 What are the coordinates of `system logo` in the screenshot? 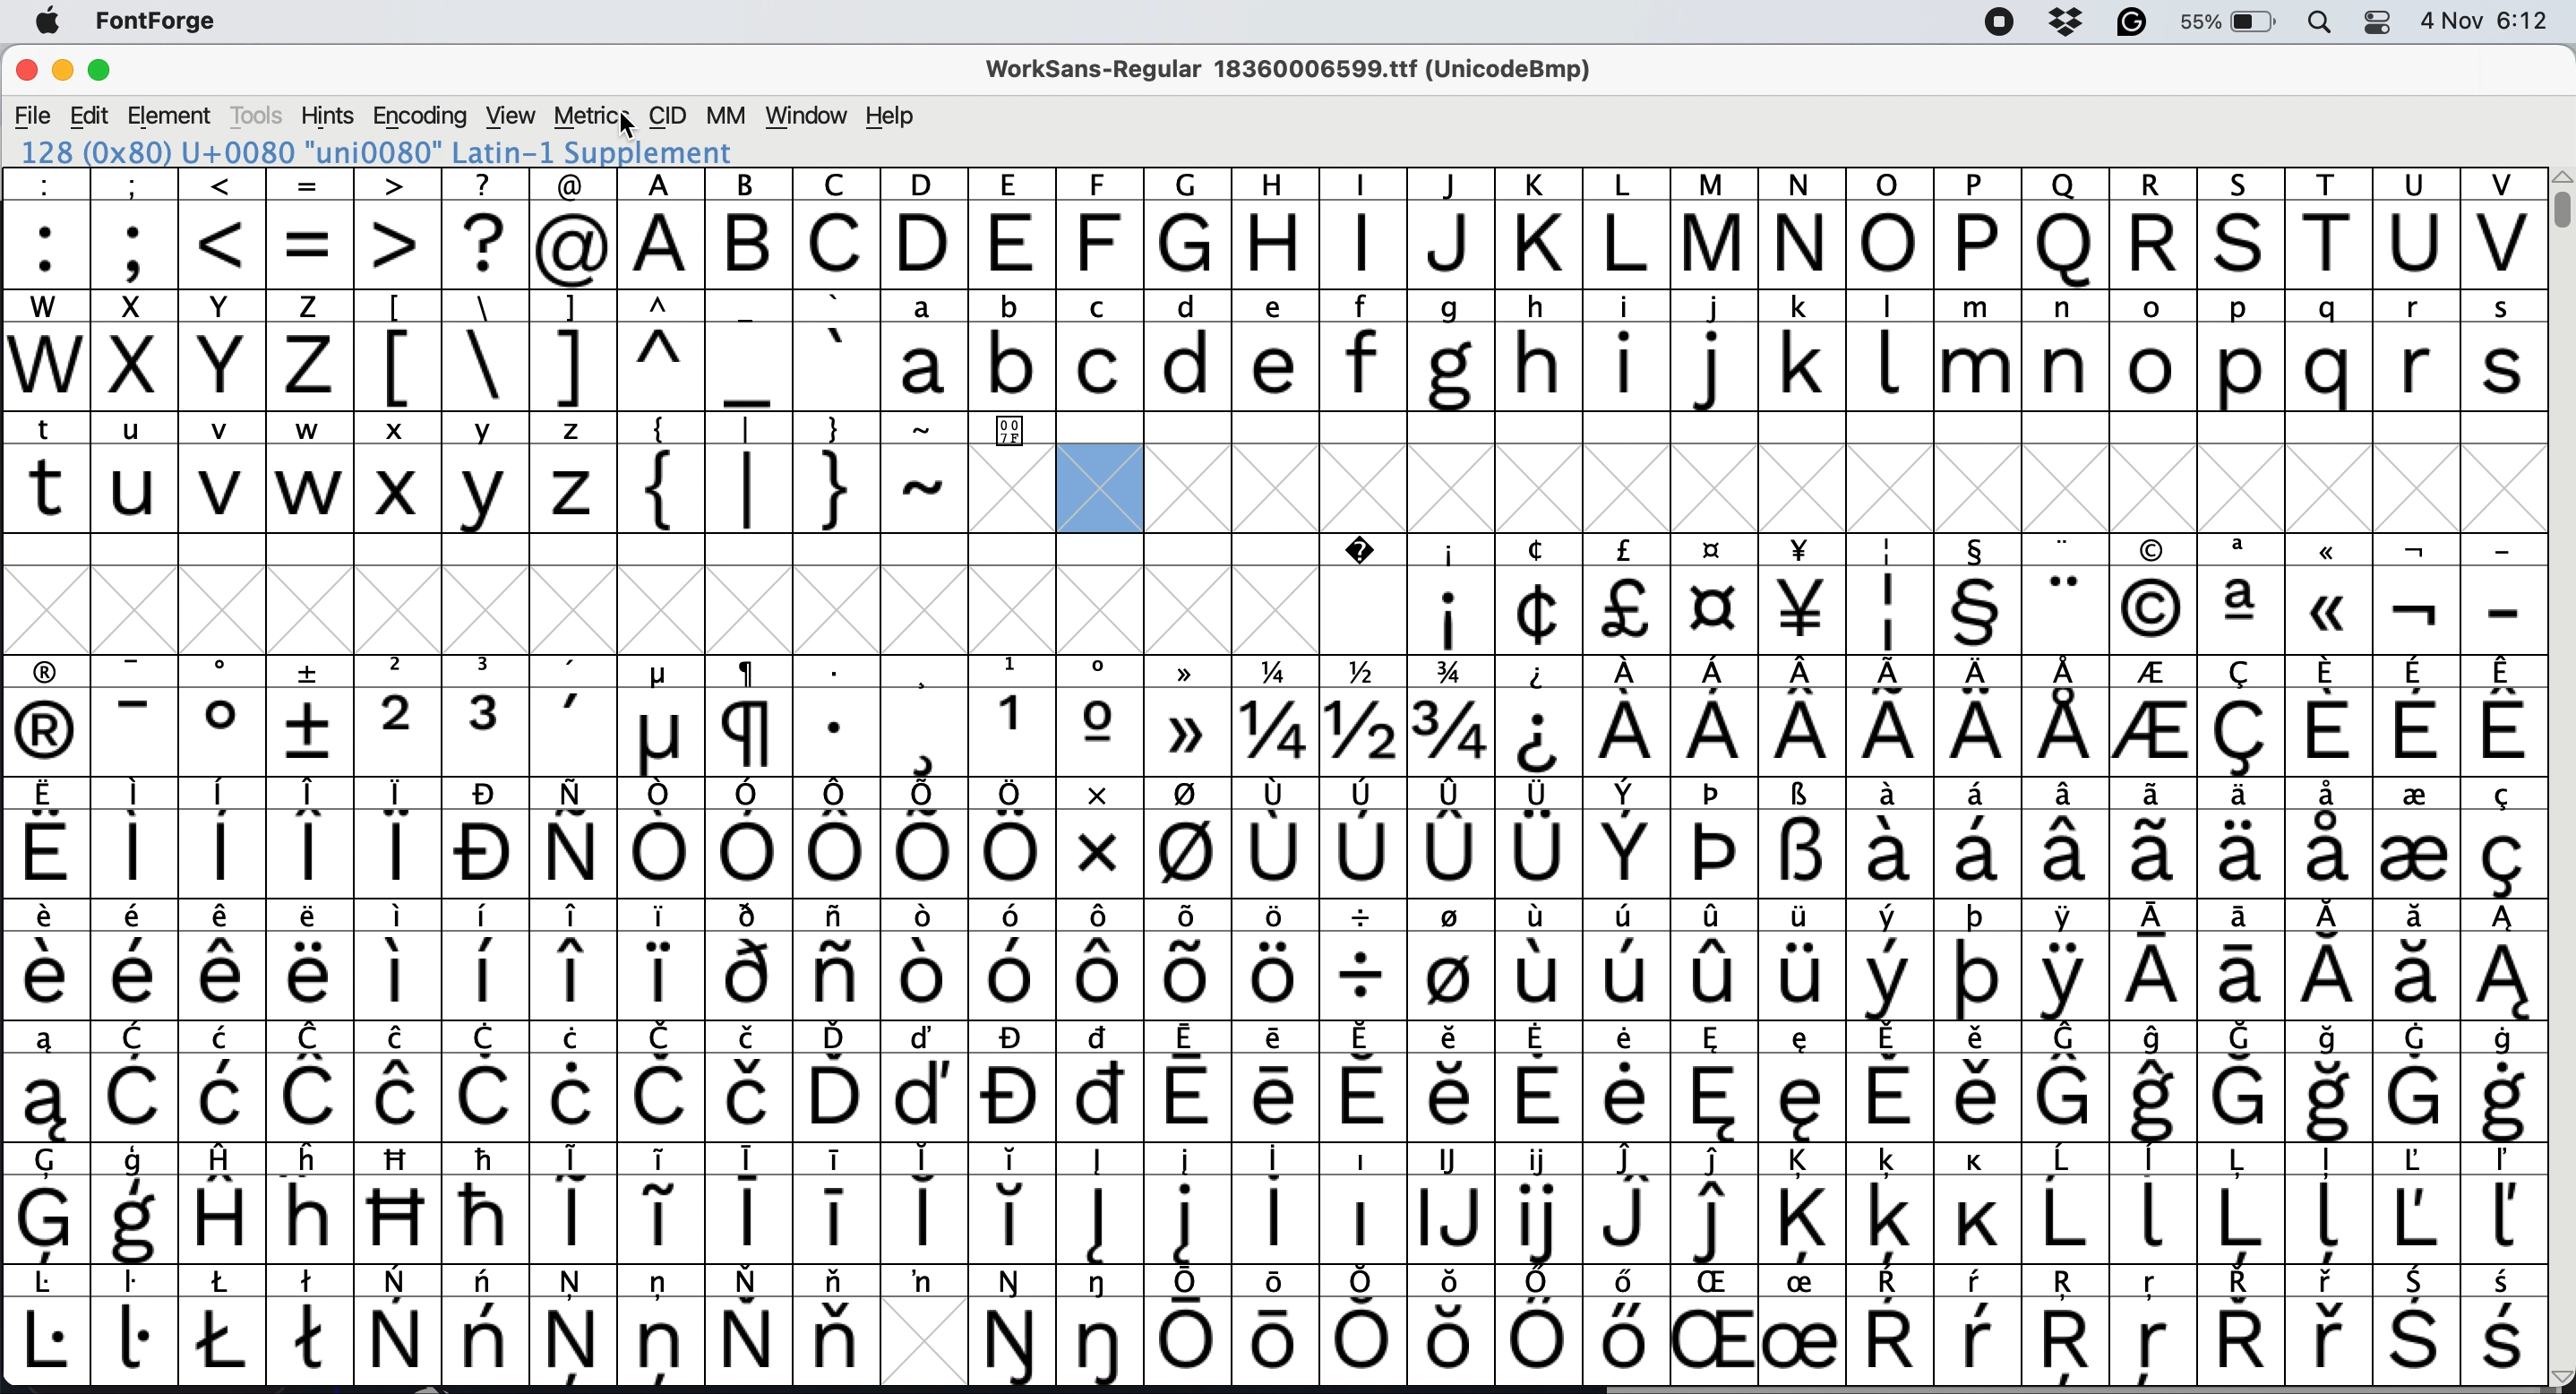 It's located at (48, 20).